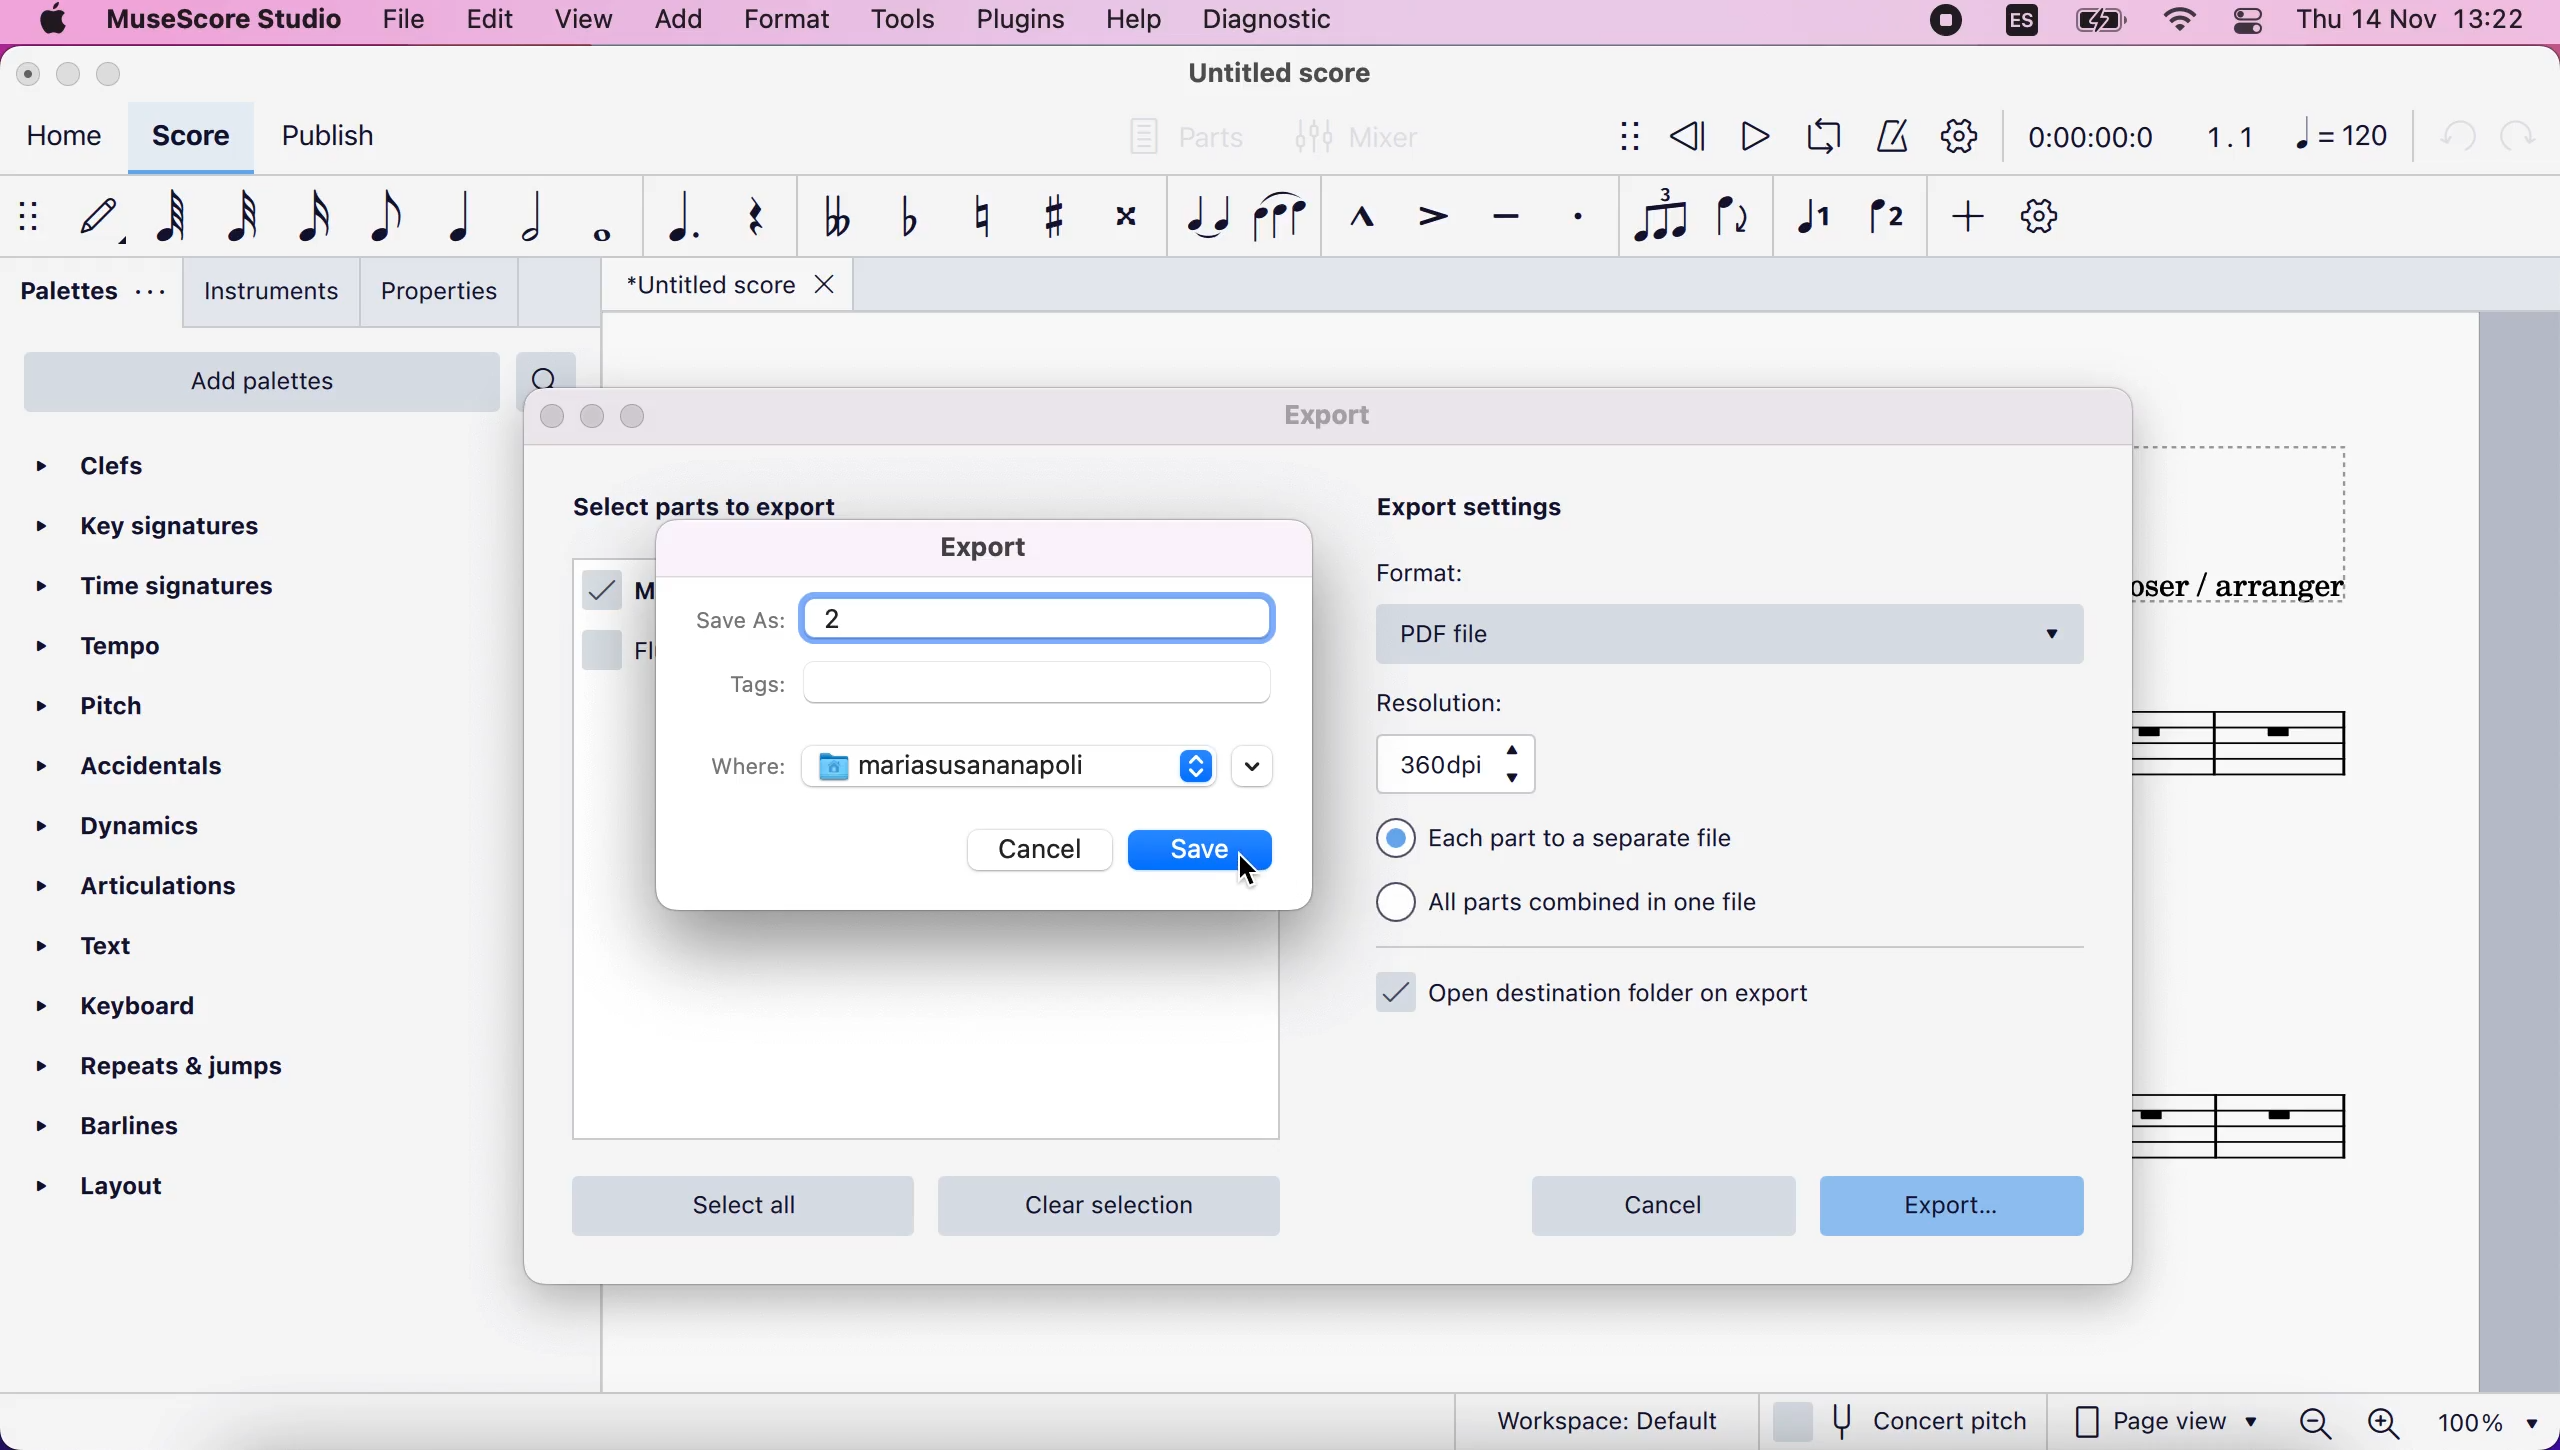  Describe the element at coordinates (1346, 417) in the screenshot. I see `export` at that location.